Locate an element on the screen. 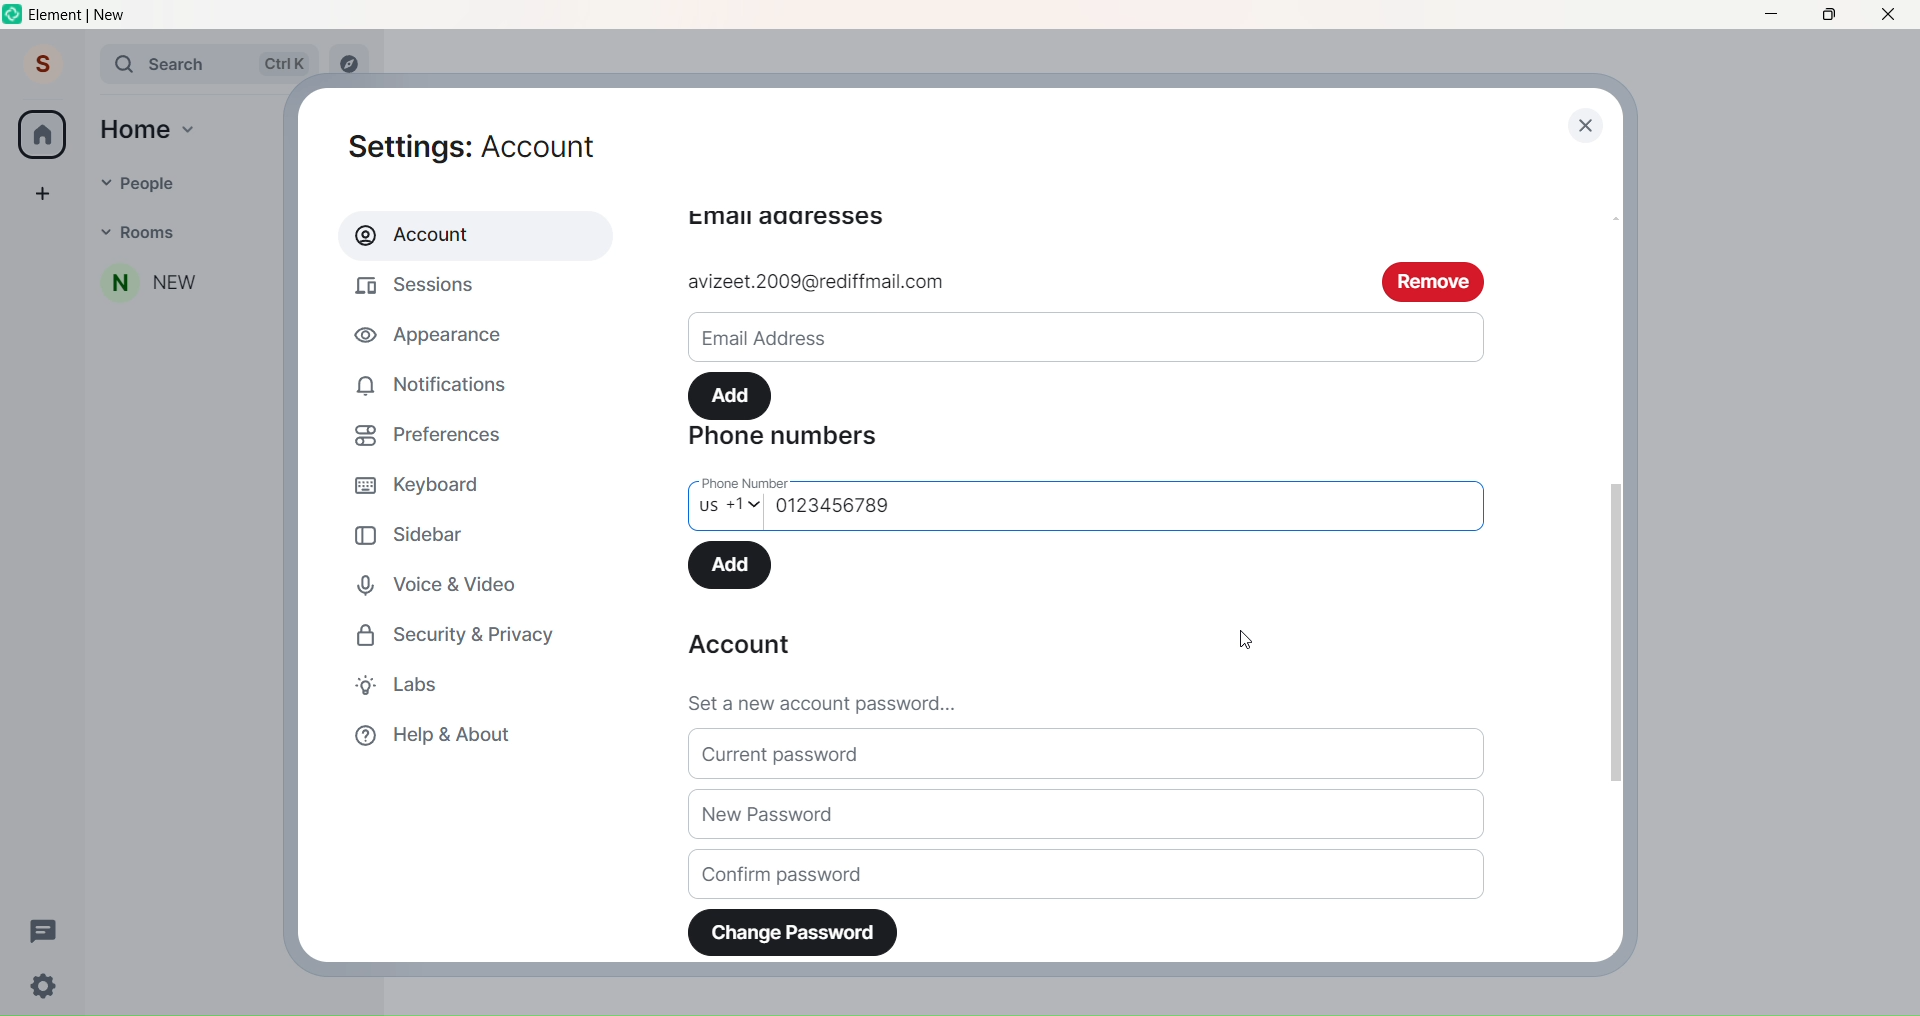  Close is located at coordinates (1890, 15).